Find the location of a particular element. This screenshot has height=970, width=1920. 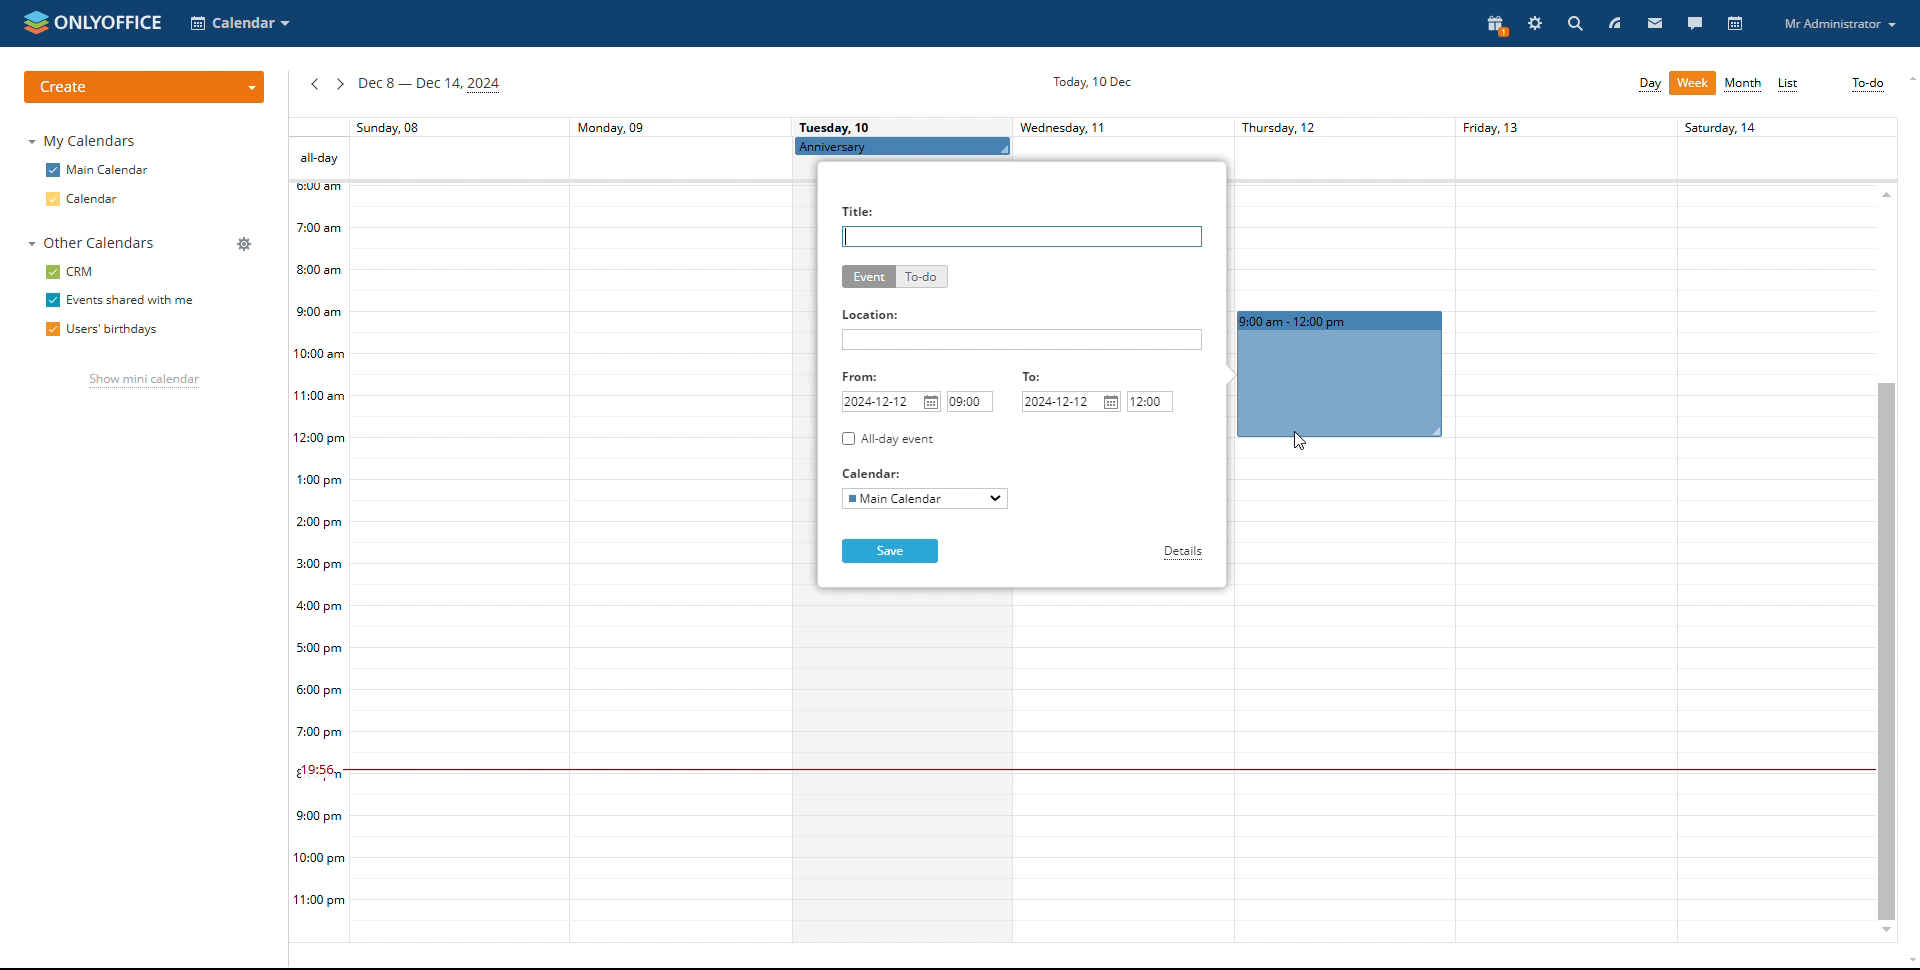

next week is located at coordinates (339, 84).